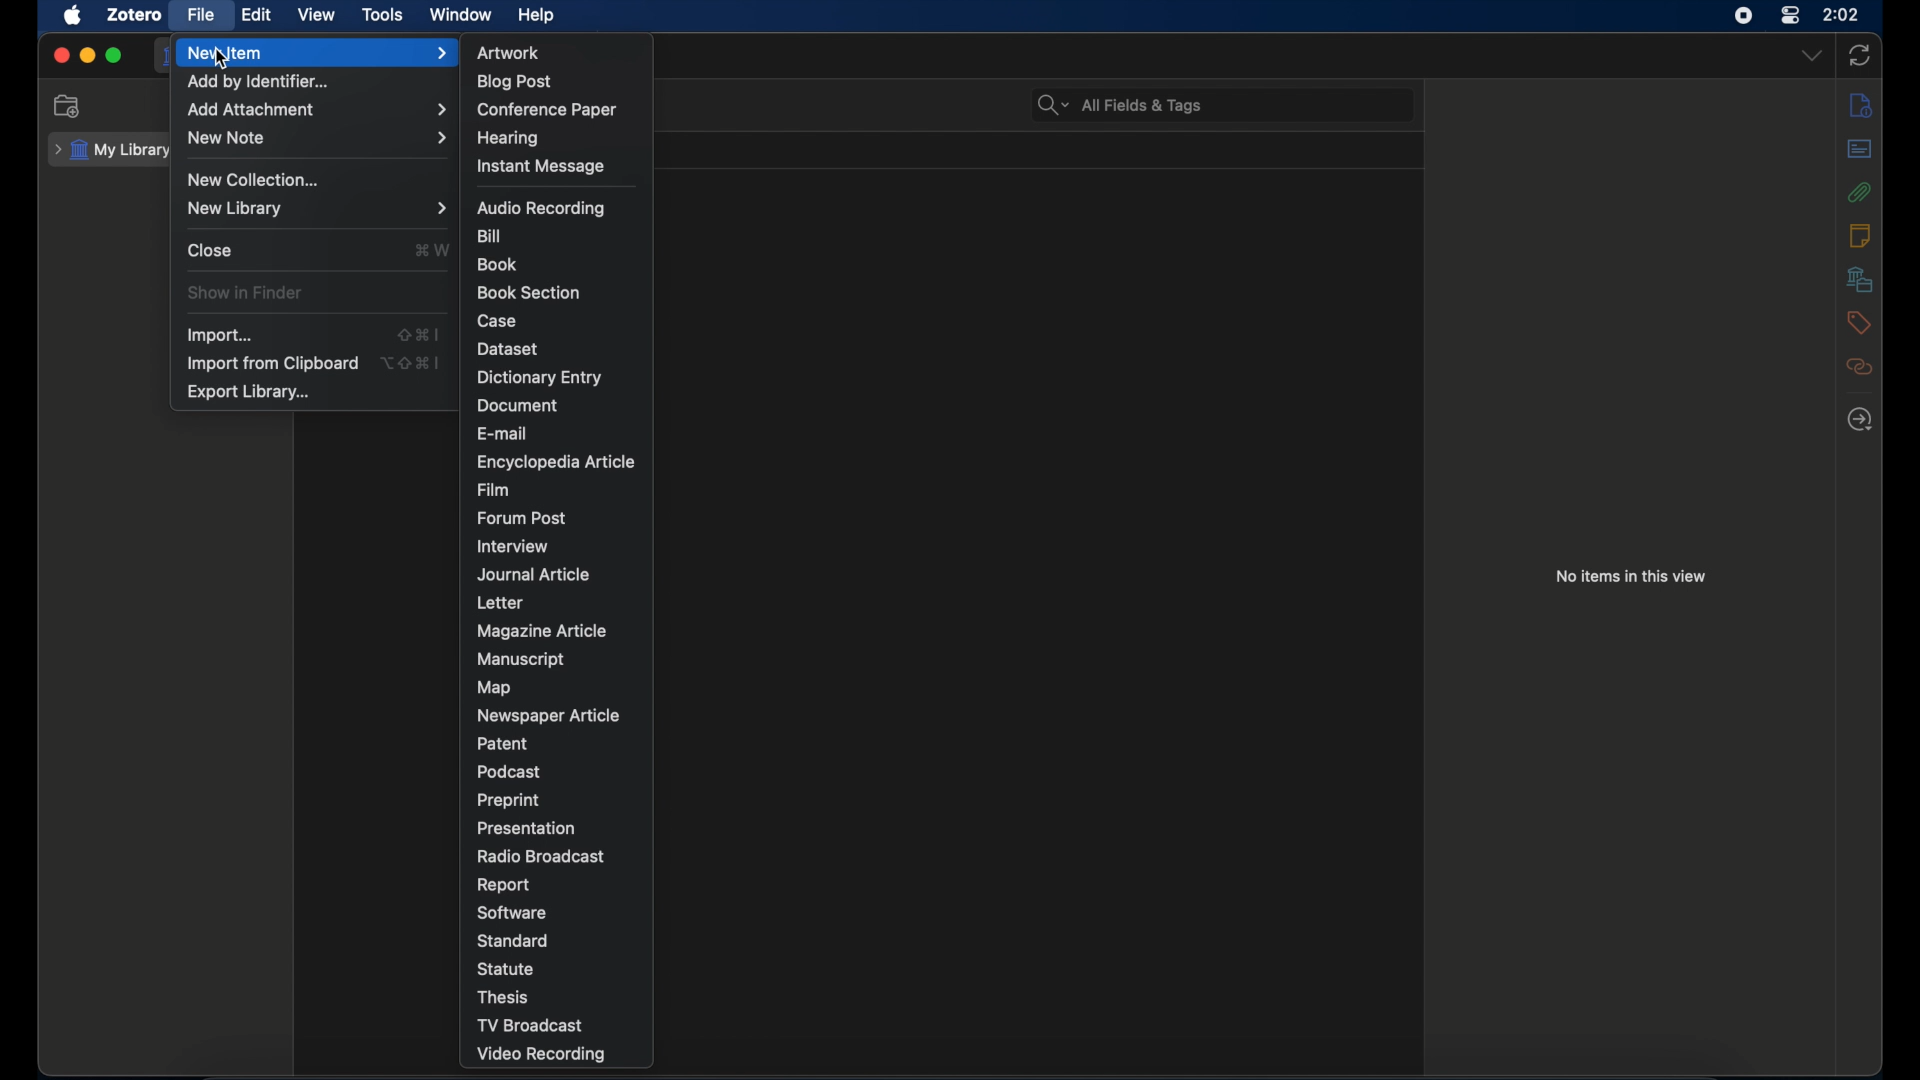 This screenshot has width=1920, height=1080. What do you see at coordinates (548, 111) in the screenshot?
I see `conference paper` at bounding box center [548, 111].